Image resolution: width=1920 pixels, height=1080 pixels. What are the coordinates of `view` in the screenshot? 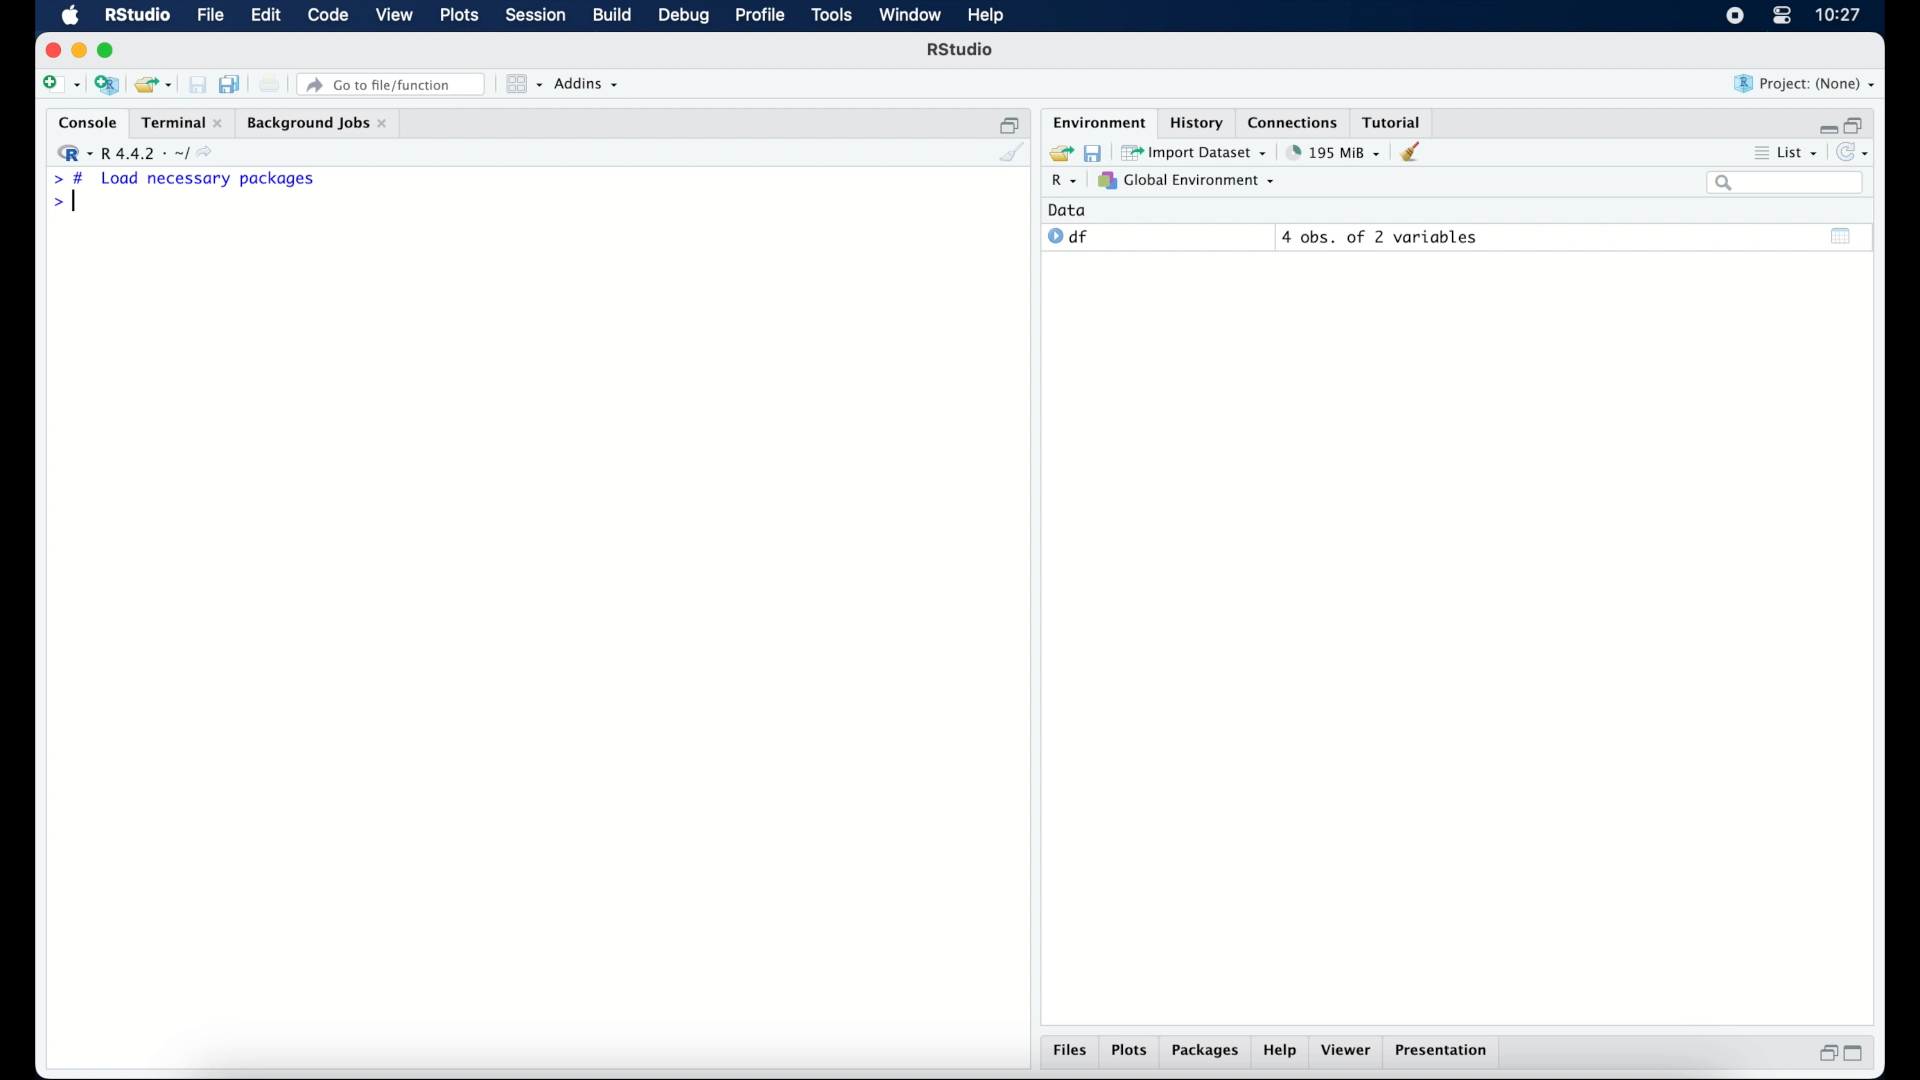 It's located at (395, 17).